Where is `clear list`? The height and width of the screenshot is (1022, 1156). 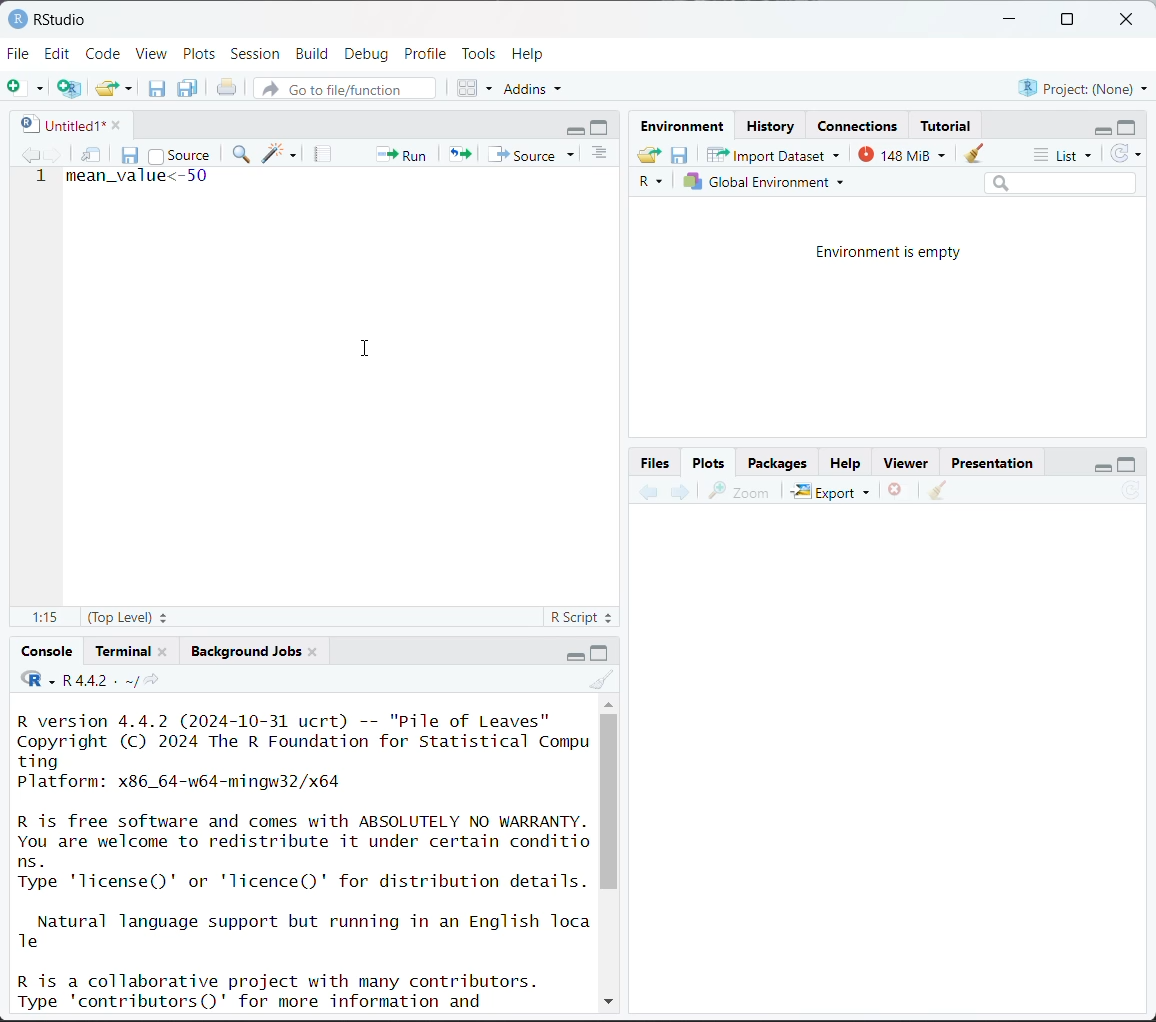
clear list is located at coordinates (131, 88).